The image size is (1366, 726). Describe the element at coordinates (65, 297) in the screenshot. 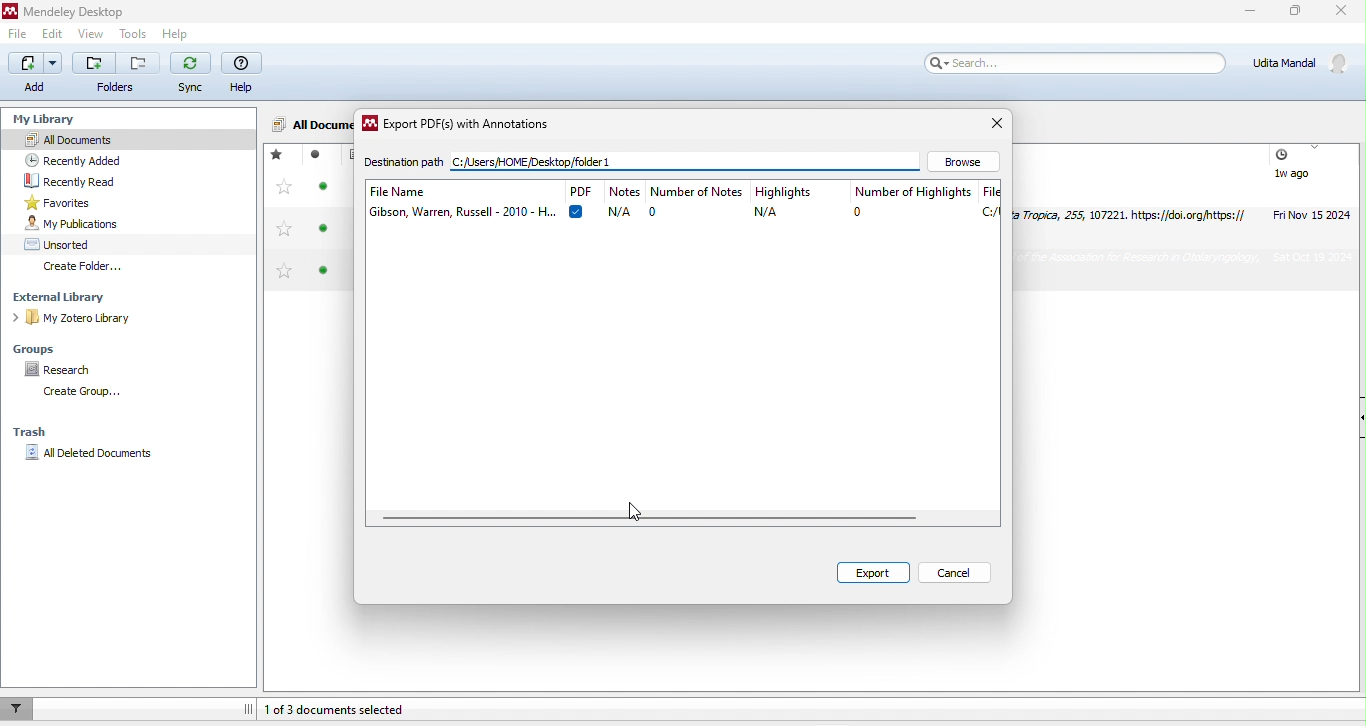

I see `external library` at that location.